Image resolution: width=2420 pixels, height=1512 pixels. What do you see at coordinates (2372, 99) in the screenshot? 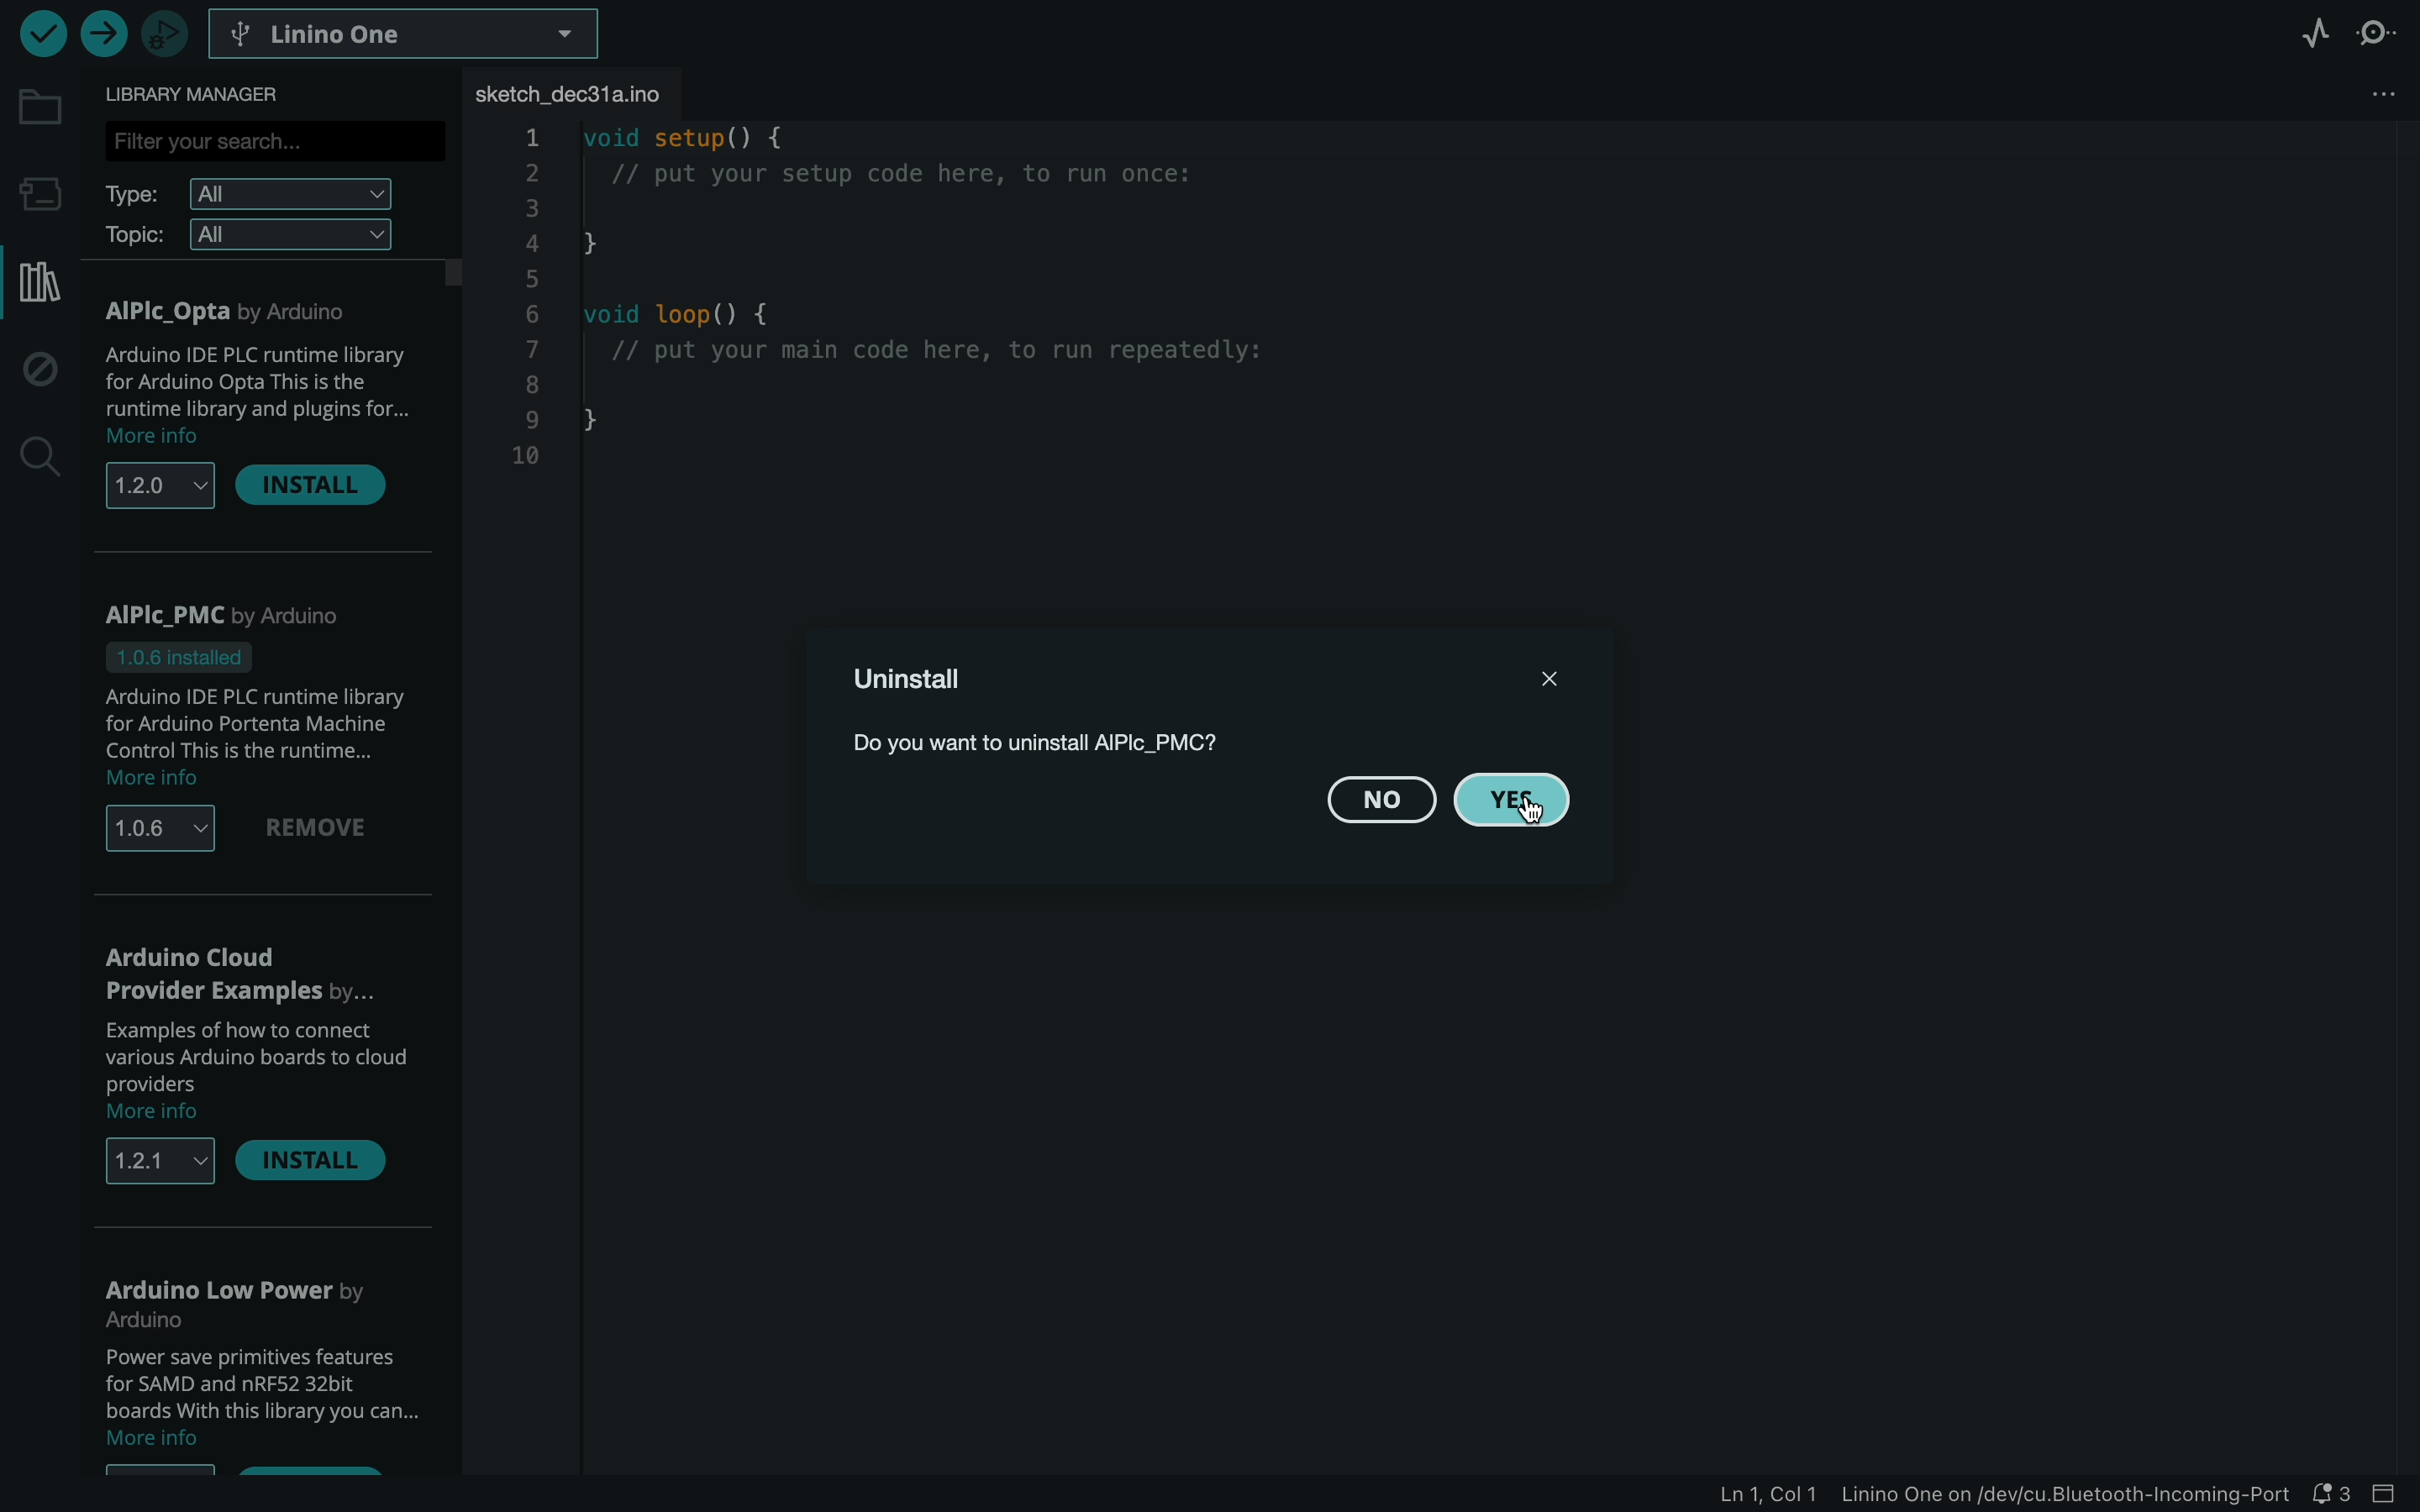
I see `file setting` at bounding box center [2372, 99].